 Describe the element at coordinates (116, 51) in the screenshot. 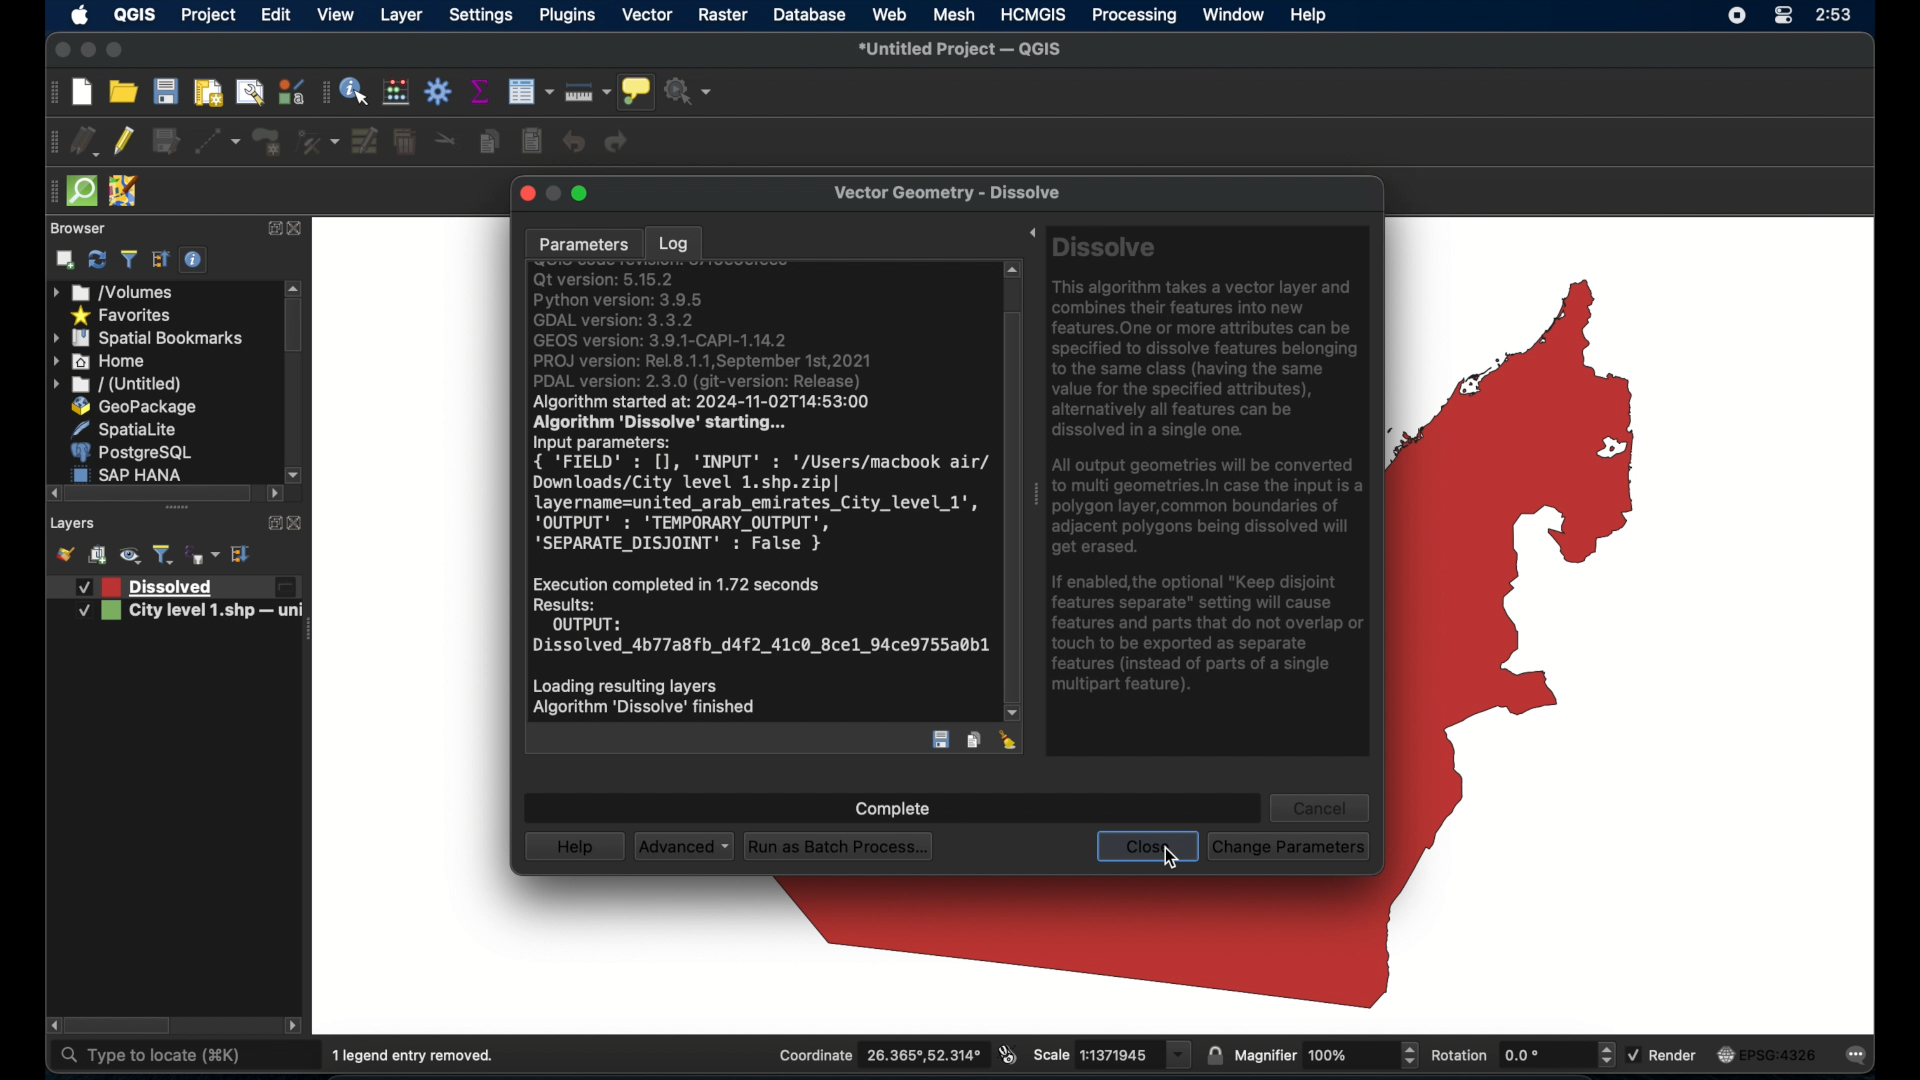

I see `maximize` at that location.